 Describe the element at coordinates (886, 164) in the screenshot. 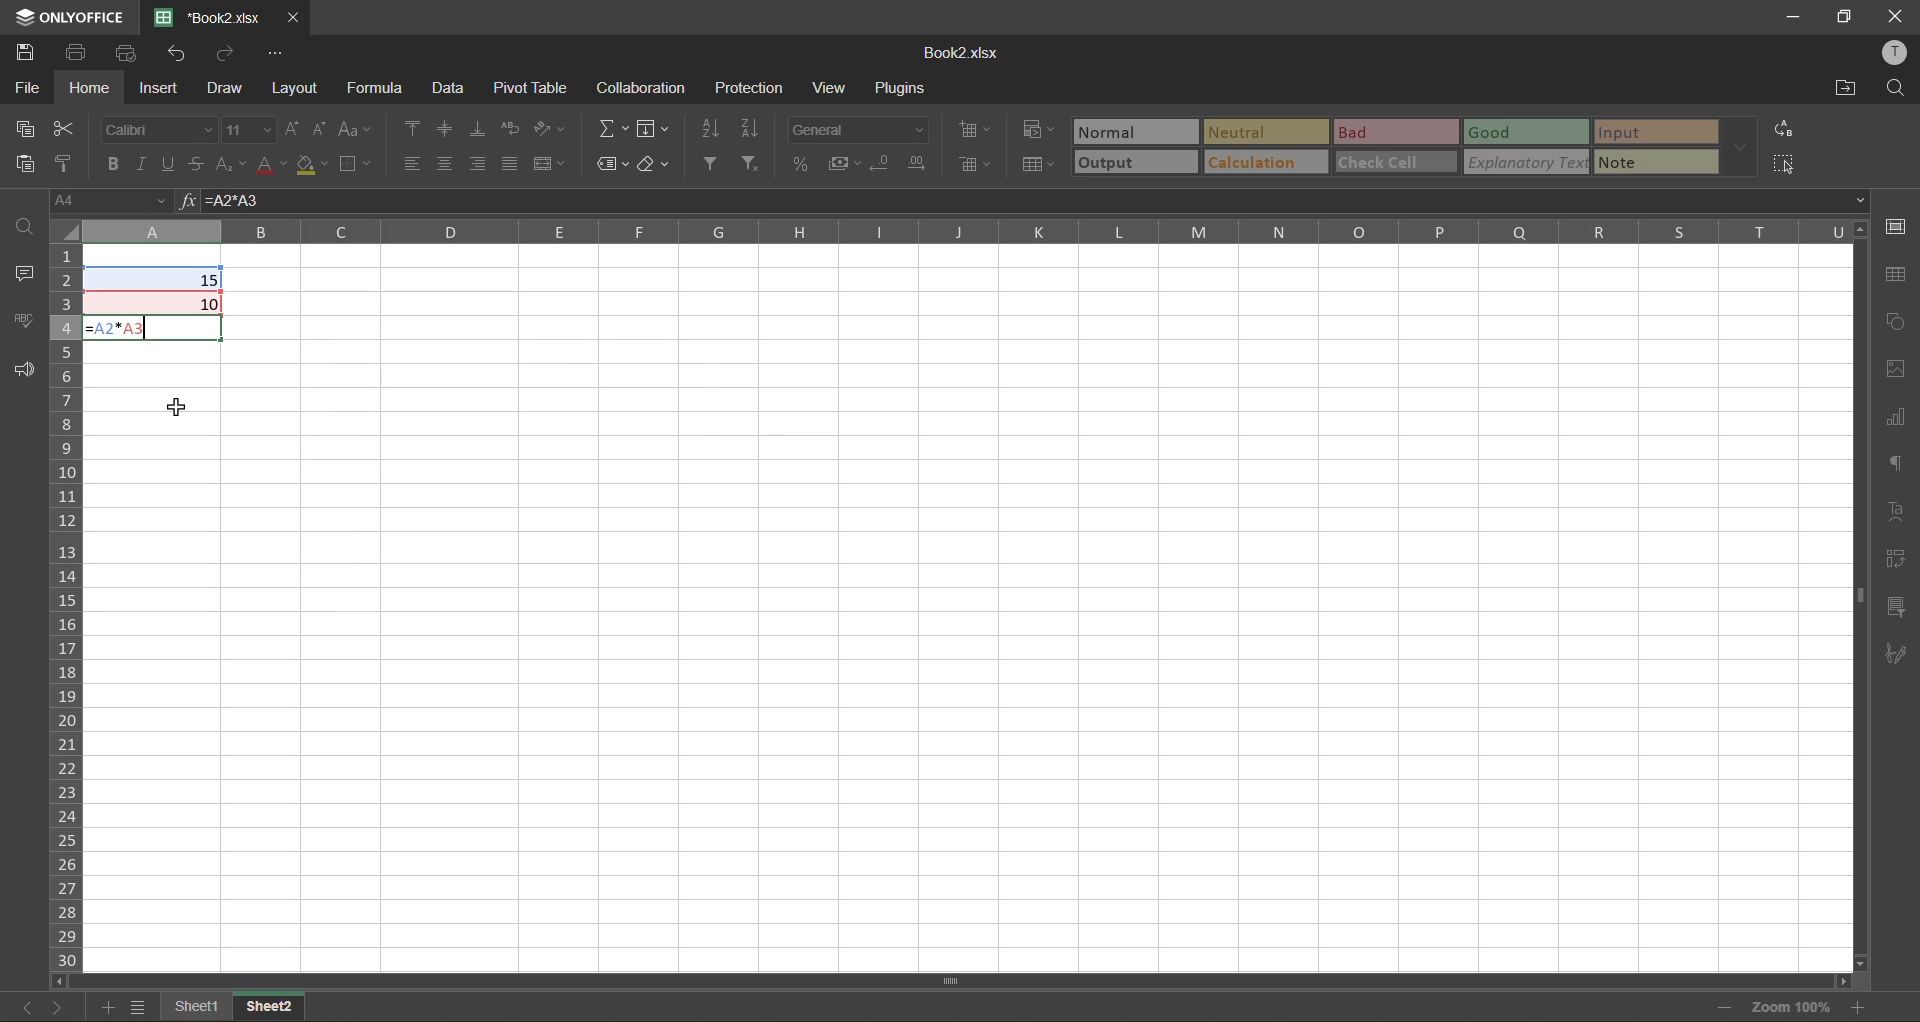

I see `decrease decimal` at that location.